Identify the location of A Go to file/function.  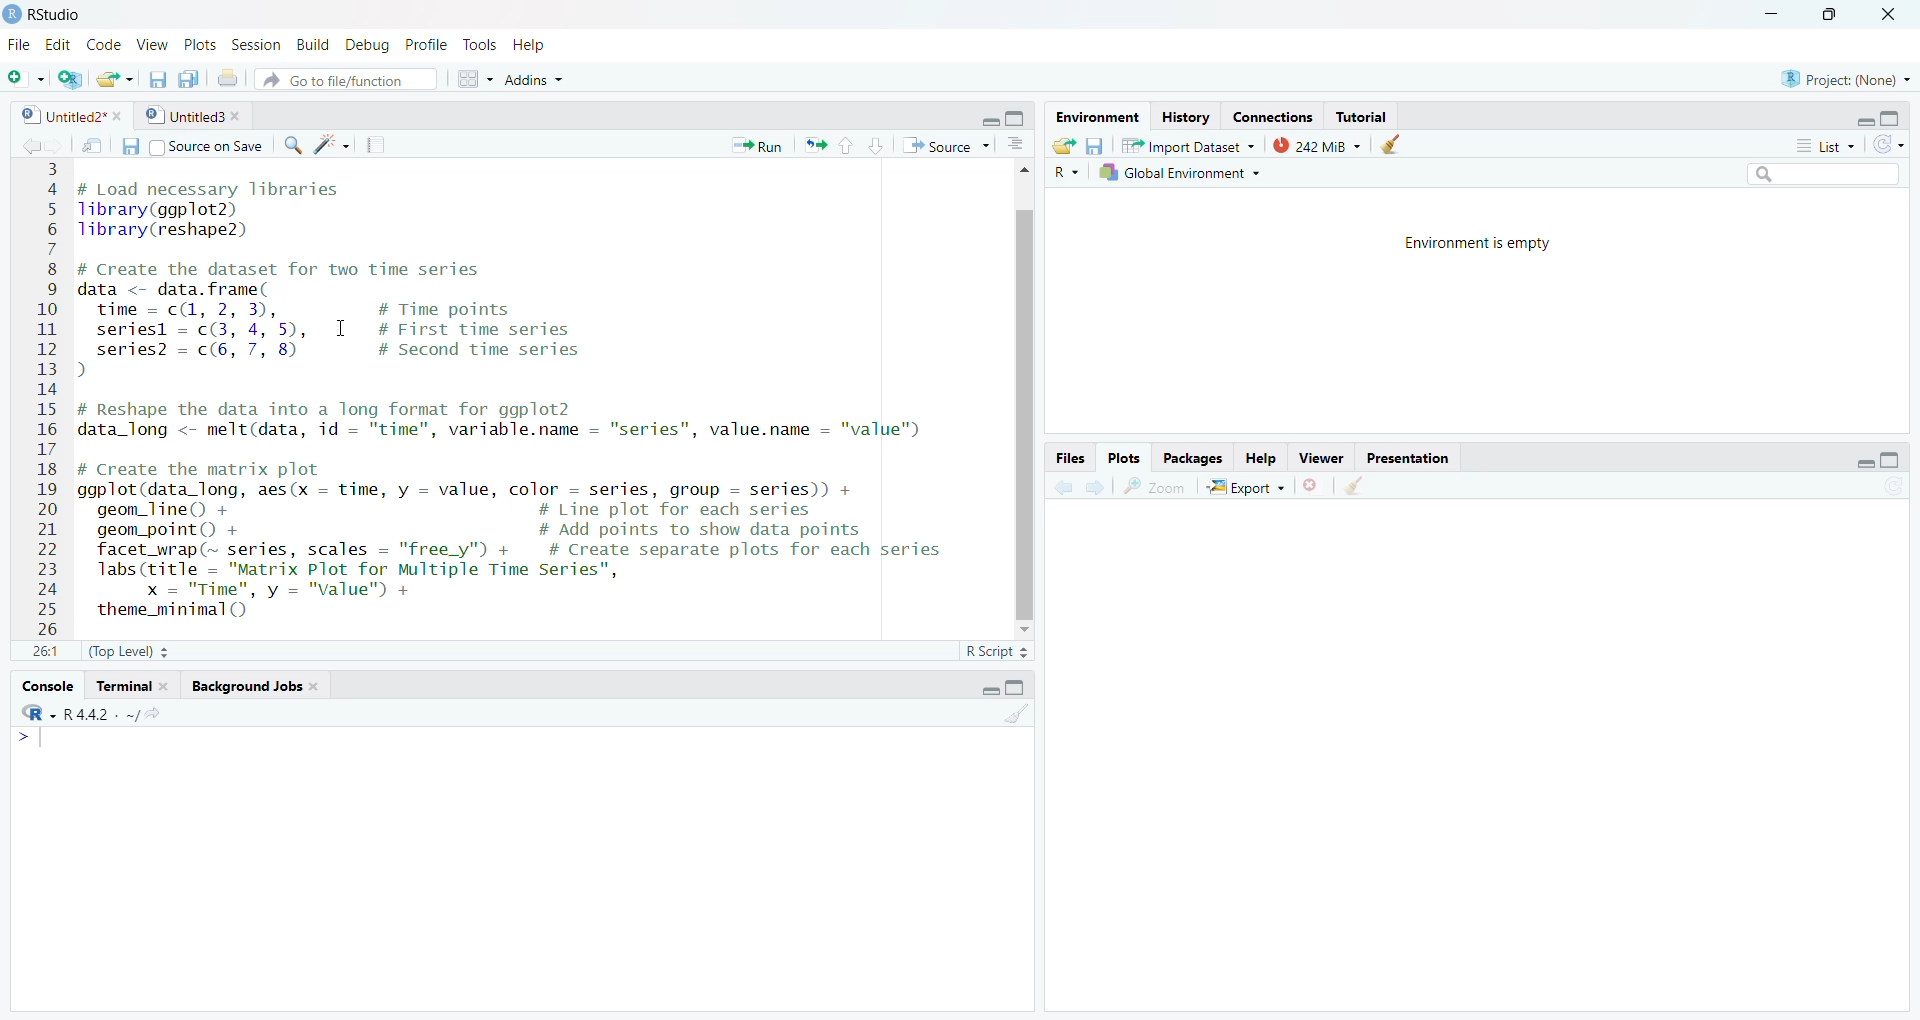
(345, 78).